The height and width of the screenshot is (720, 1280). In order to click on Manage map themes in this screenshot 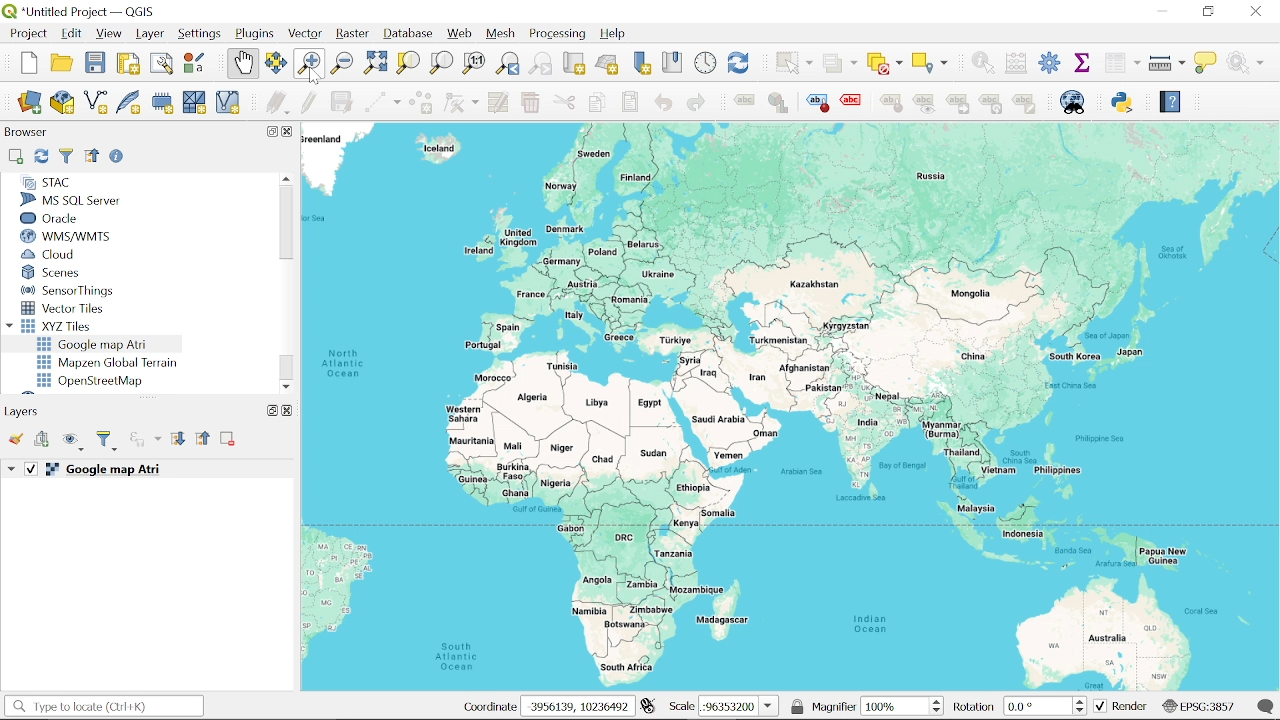, I will do `click(74, 444)`.